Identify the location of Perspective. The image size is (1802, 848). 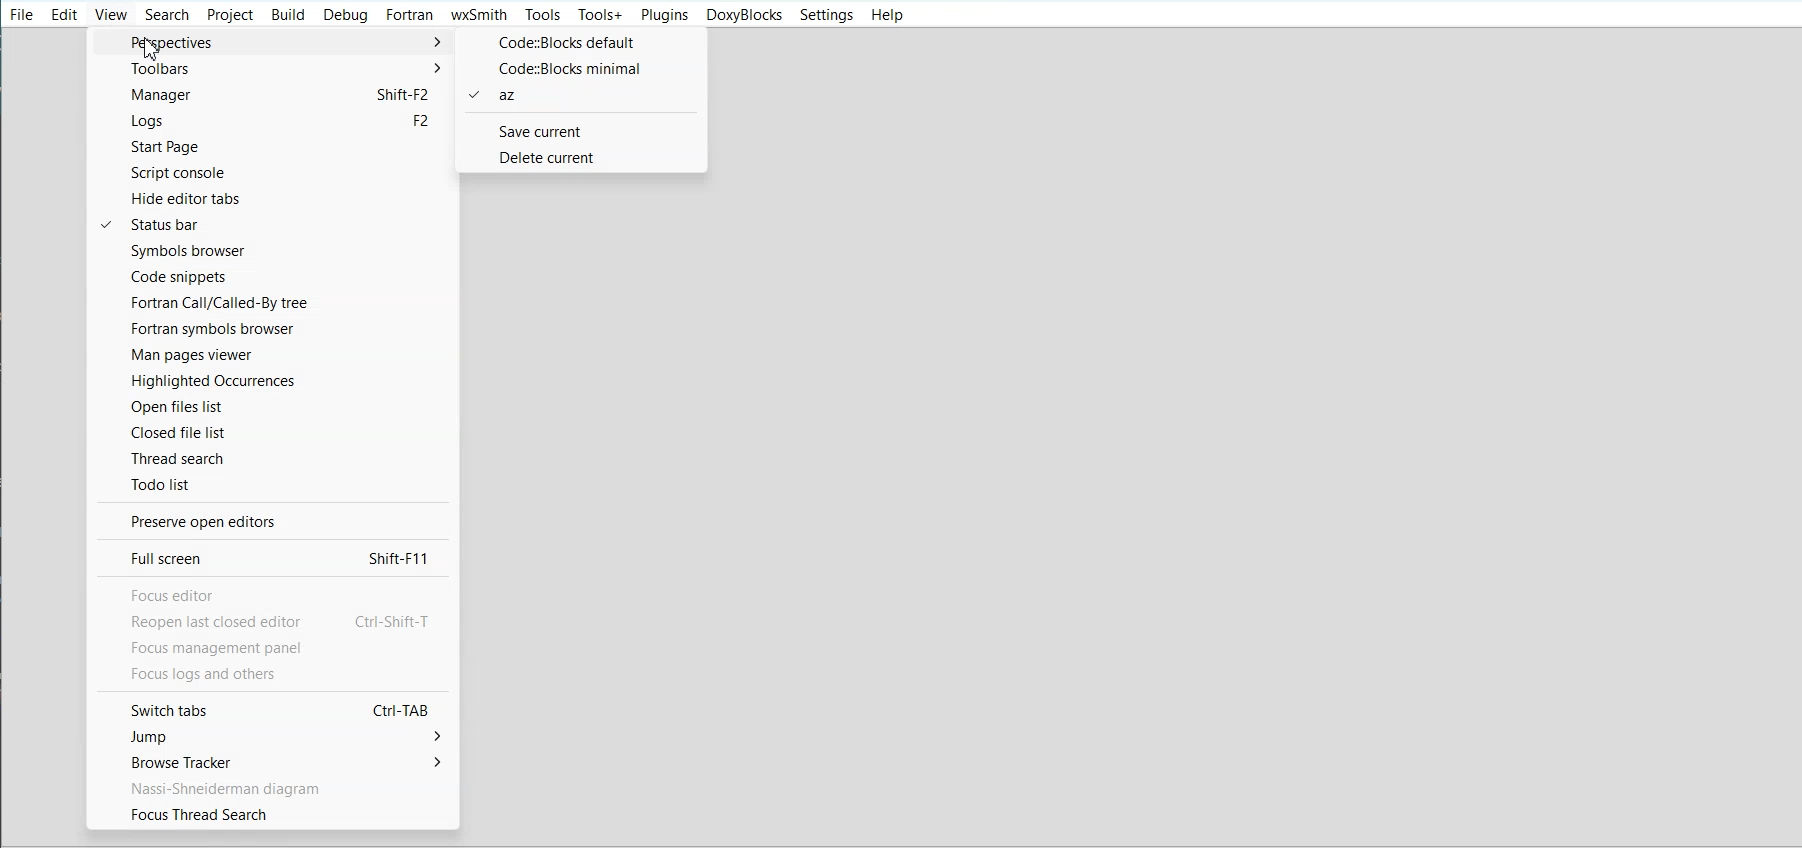
(274, 42).